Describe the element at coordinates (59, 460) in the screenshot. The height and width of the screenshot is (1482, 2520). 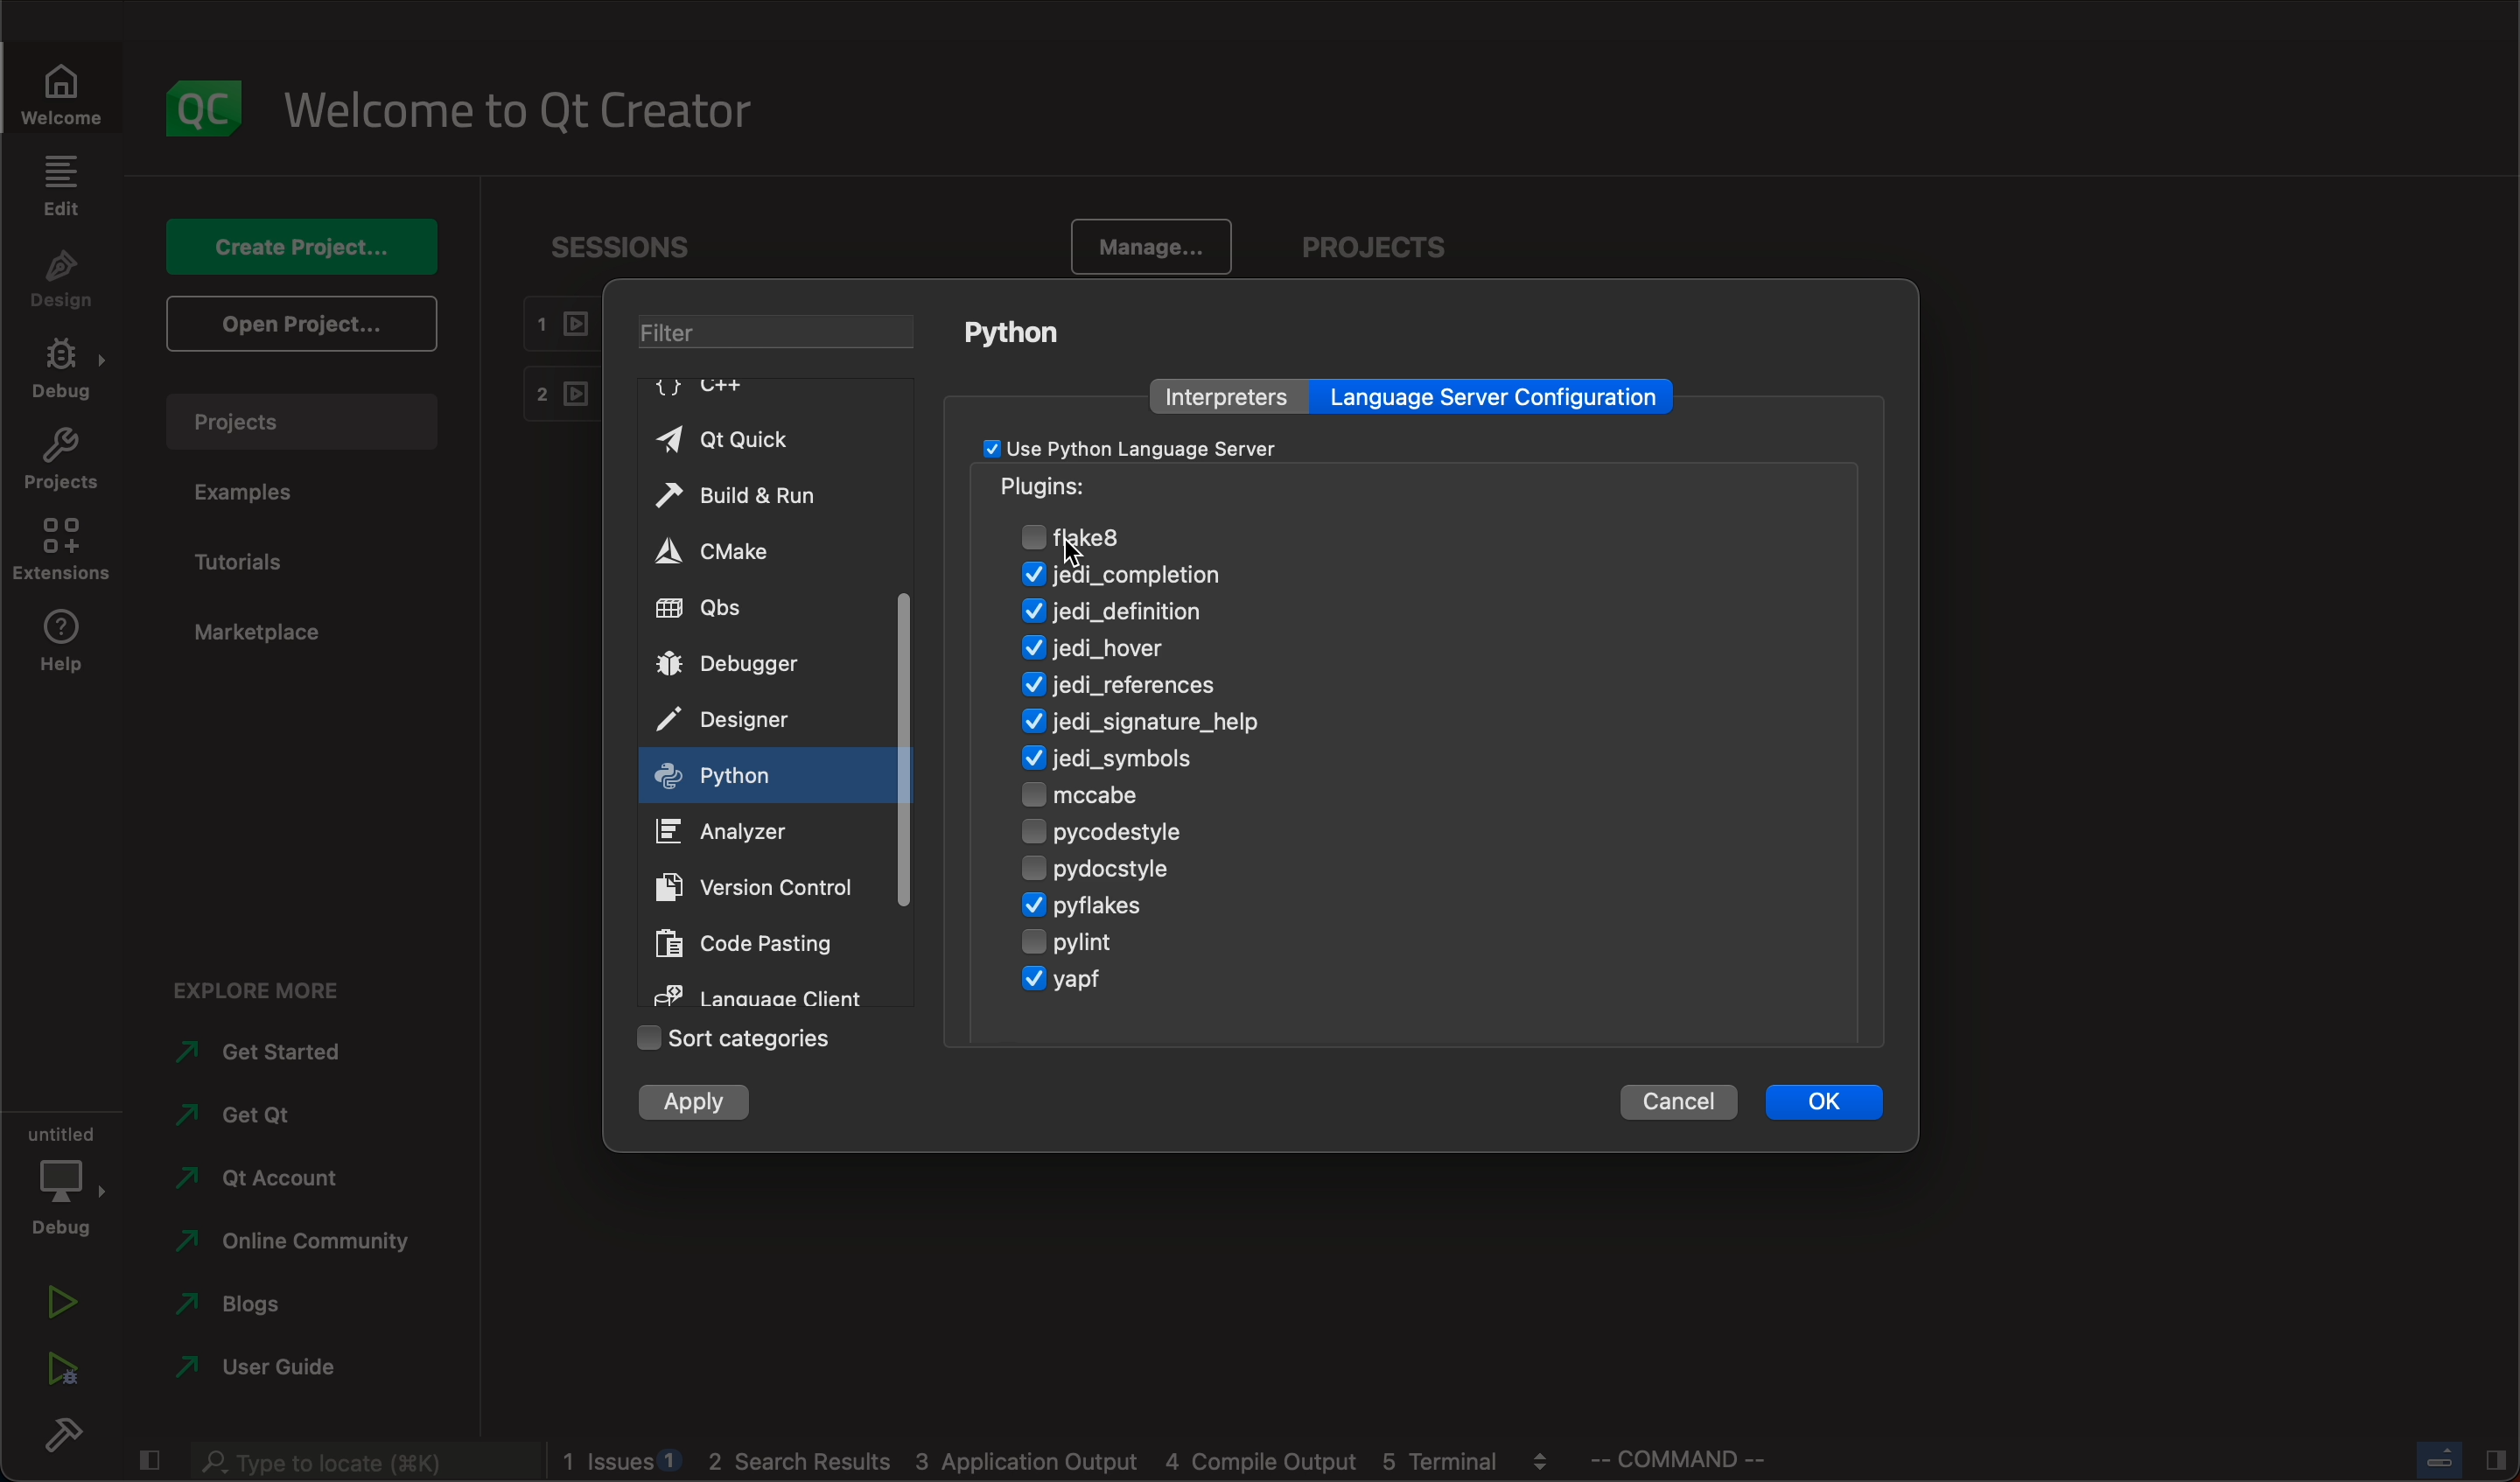
I see `projects` at that location.